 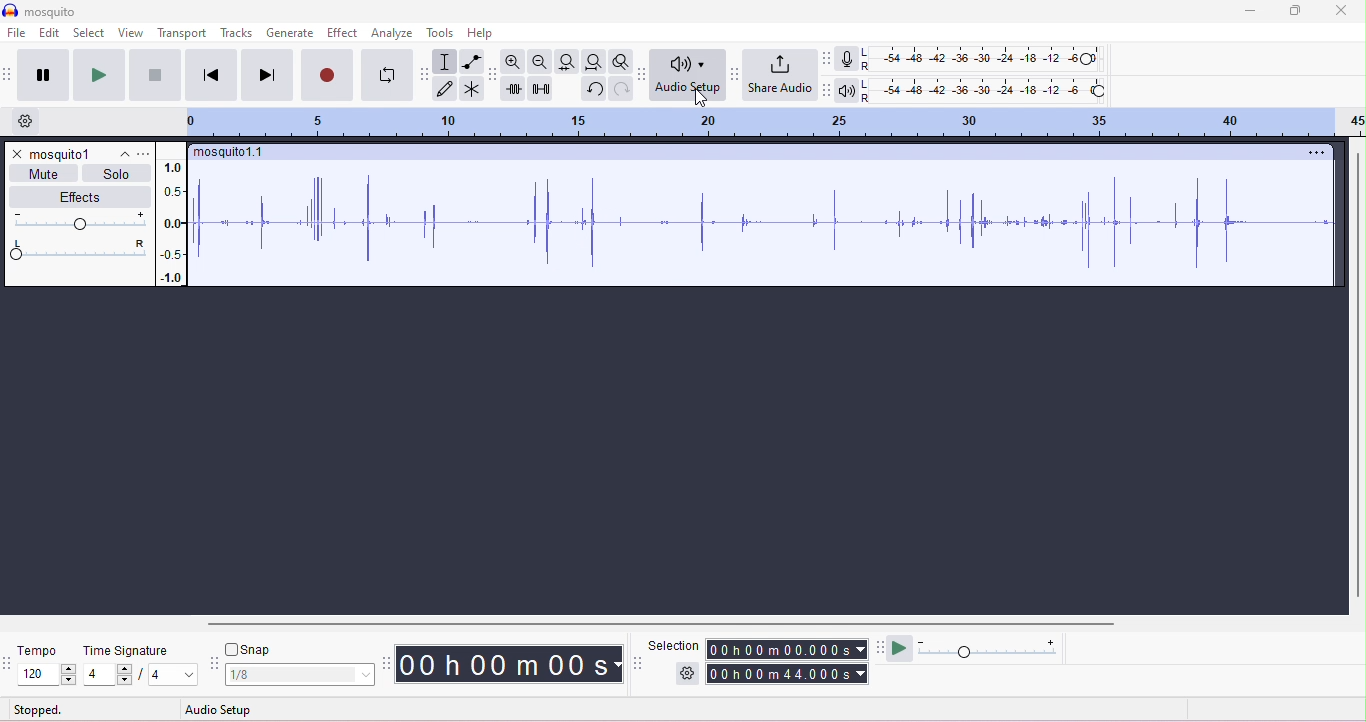 What do you see at coordinates (621, 60) in the screenshot?
I see `toggle zoom` at bounding box center [621, 60].